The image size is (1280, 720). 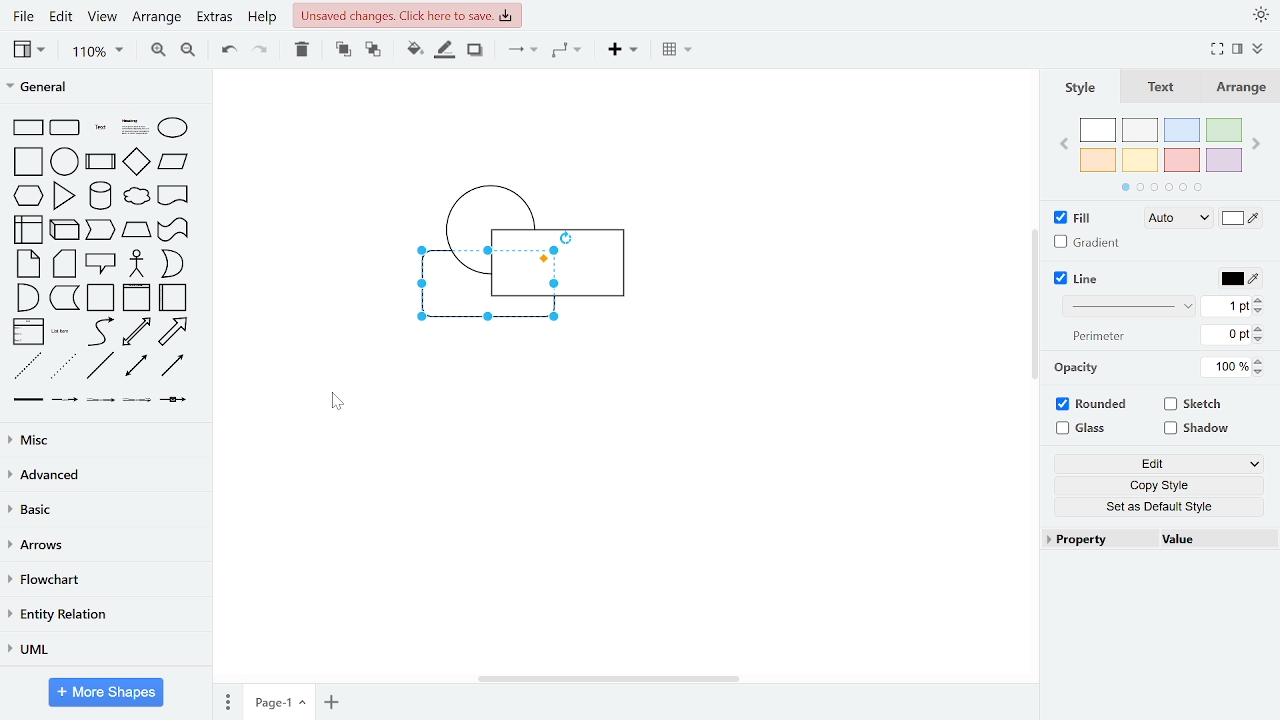 What do you see at coordinates (136, 263) in the screenshot?
I see `actor` at bounding box center [136, 263].